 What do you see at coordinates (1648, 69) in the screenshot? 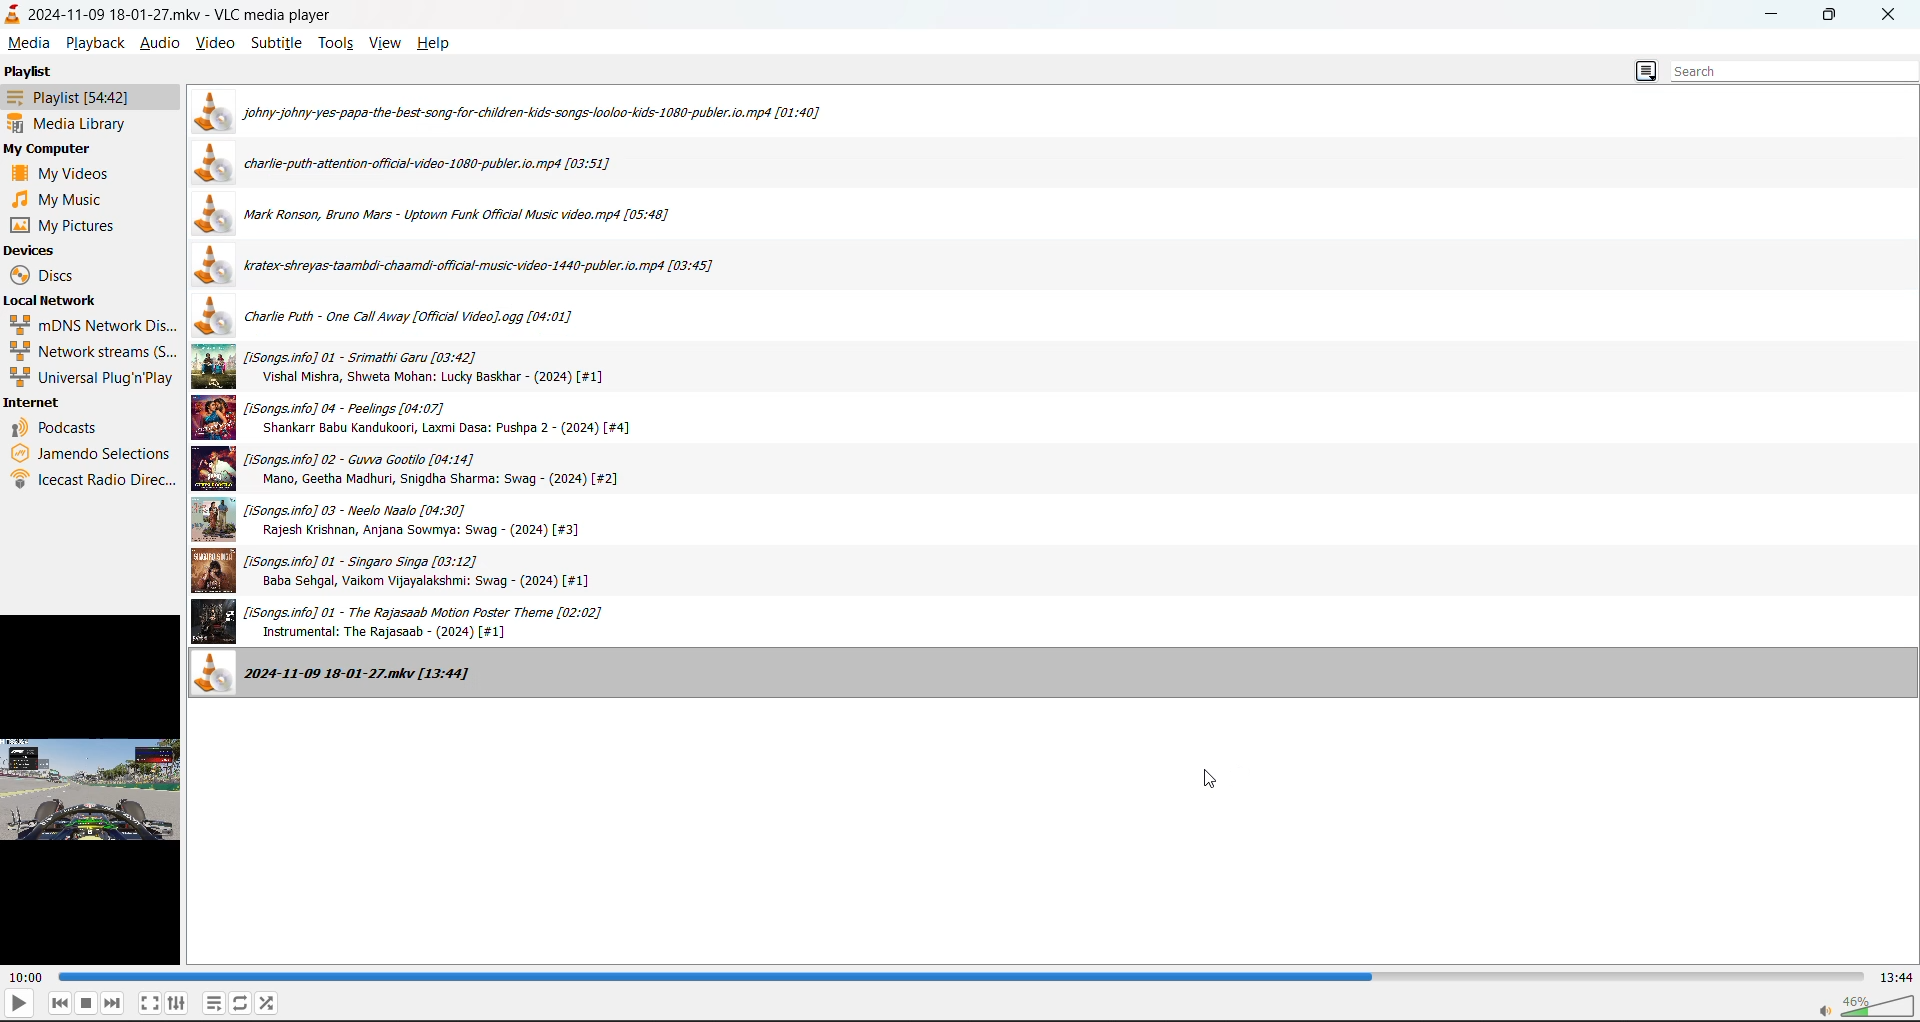
I see `change view` at bounding box center [1648, 69].